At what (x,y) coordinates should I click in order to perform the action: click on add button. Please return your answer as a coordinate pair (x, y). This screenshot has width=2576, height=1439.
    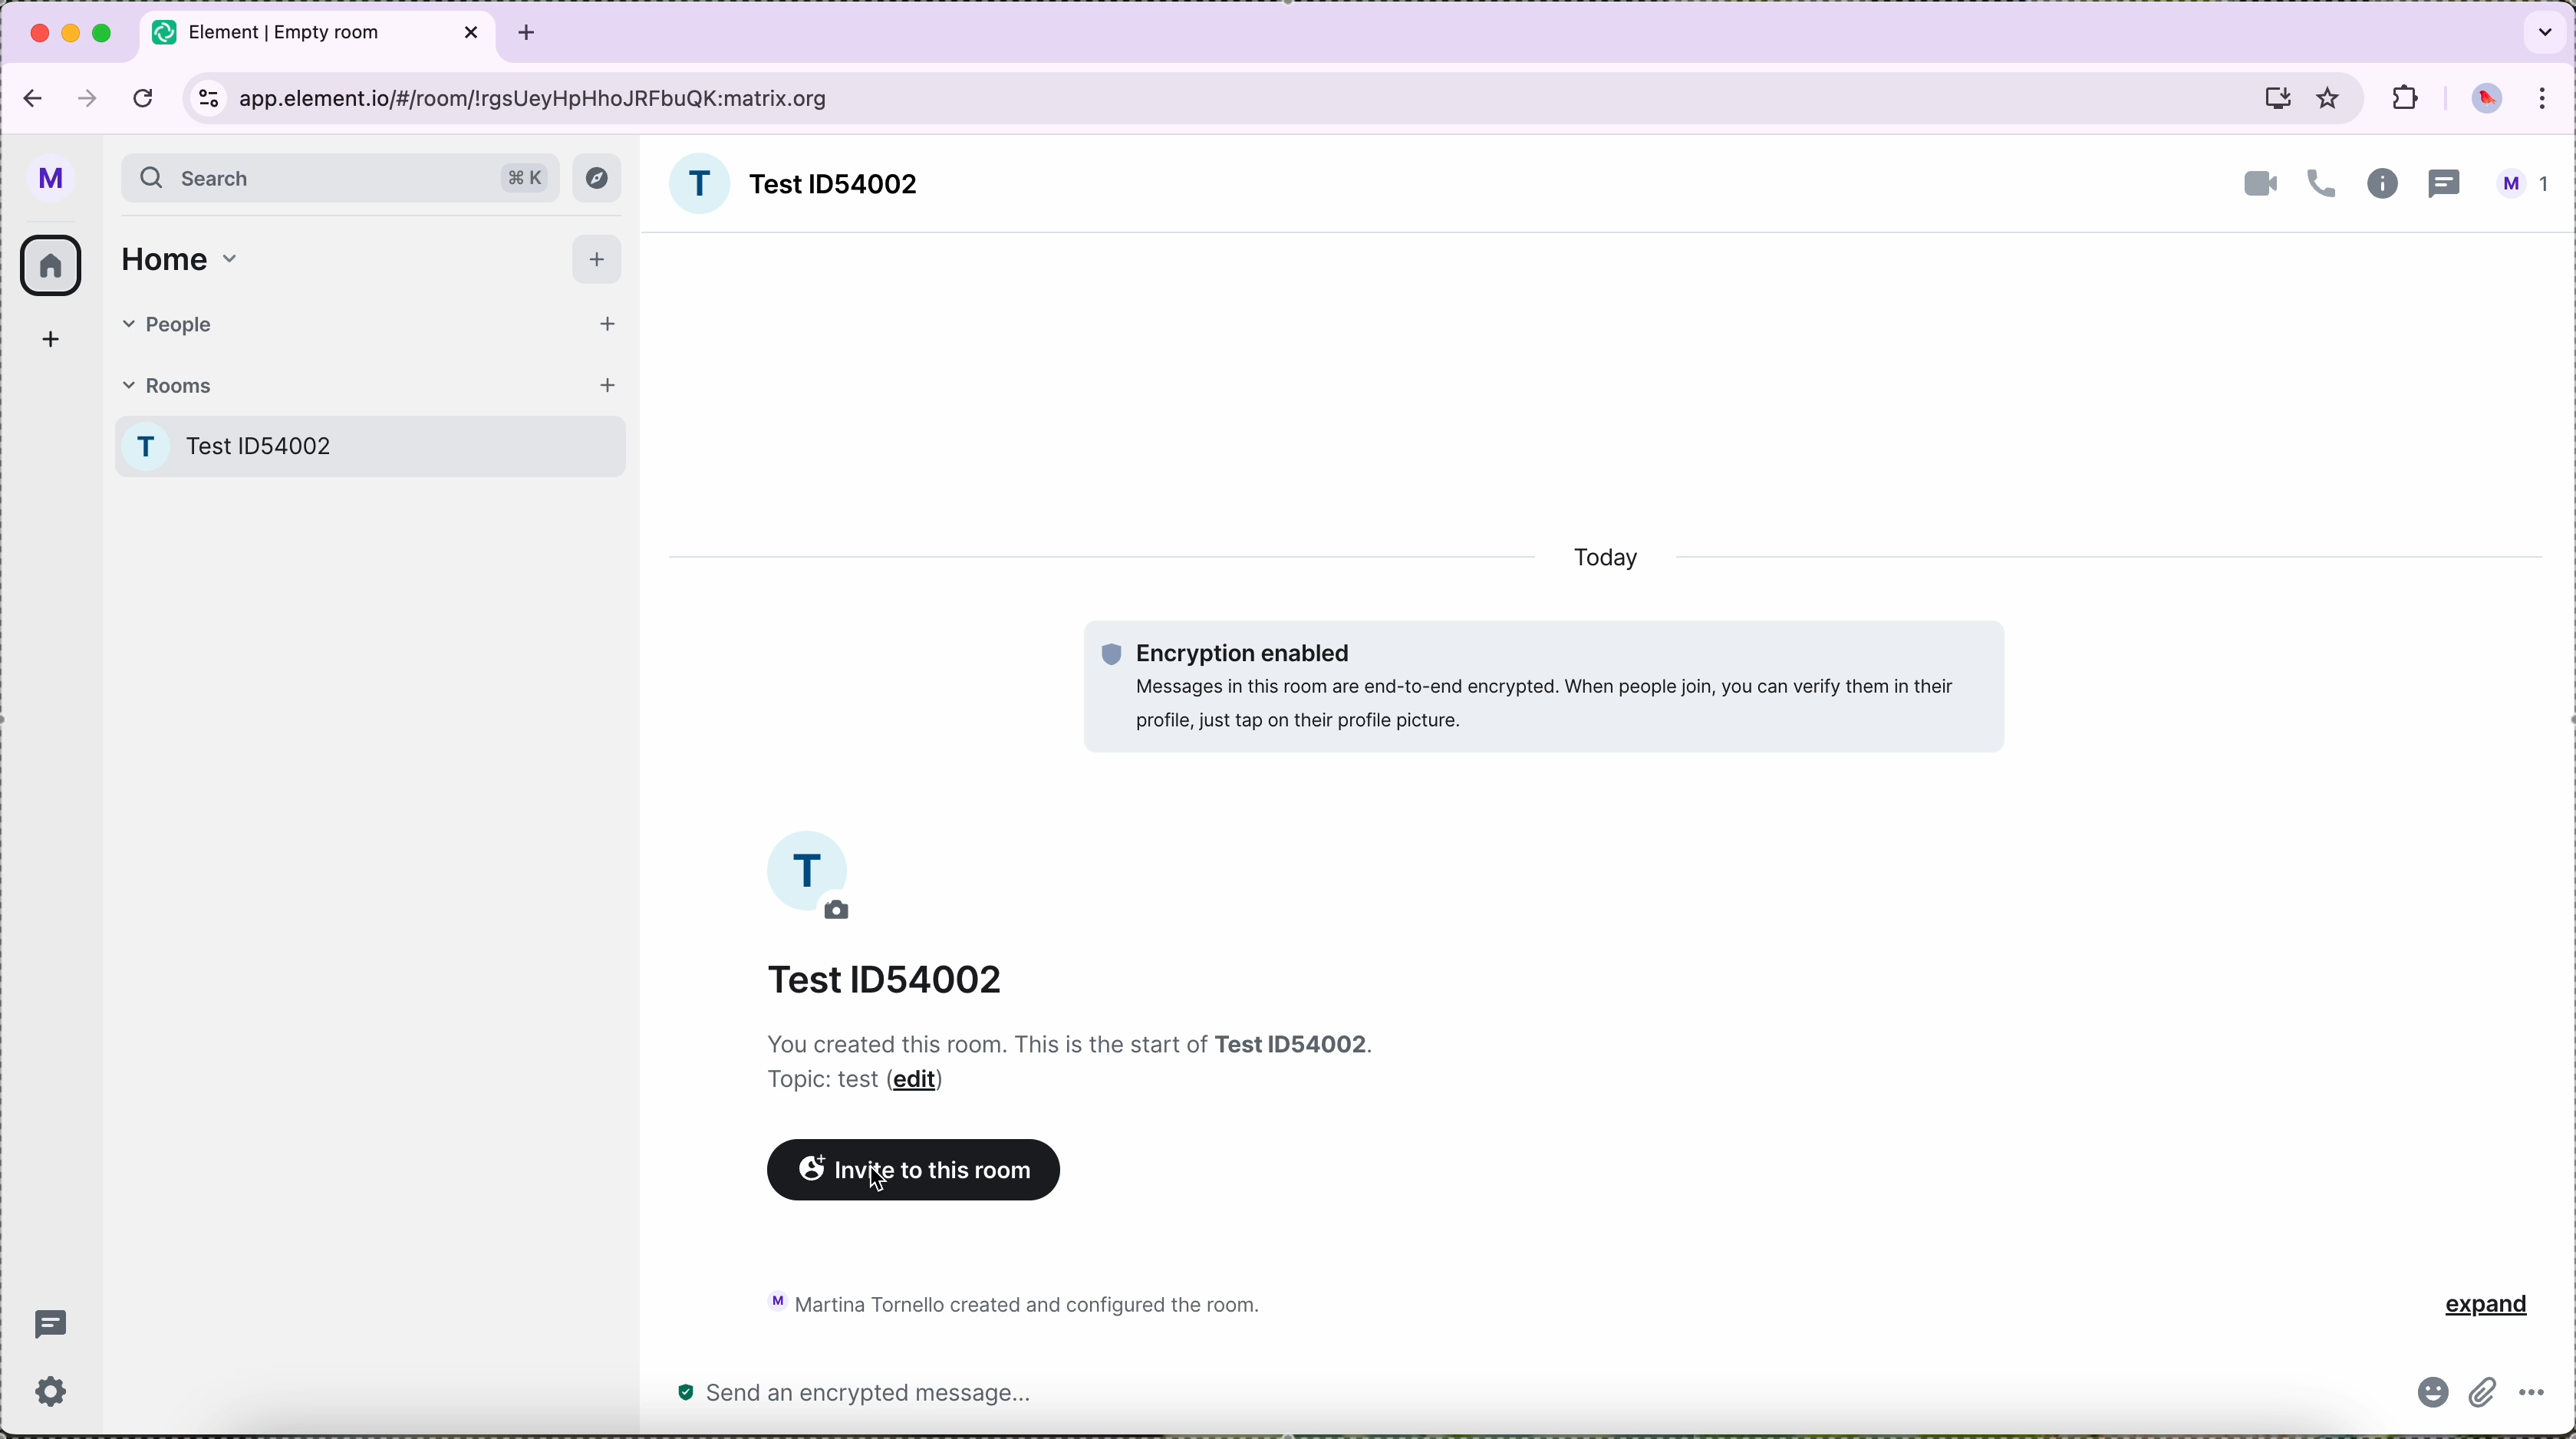
    Looking at the image, I should click on (601, 260).